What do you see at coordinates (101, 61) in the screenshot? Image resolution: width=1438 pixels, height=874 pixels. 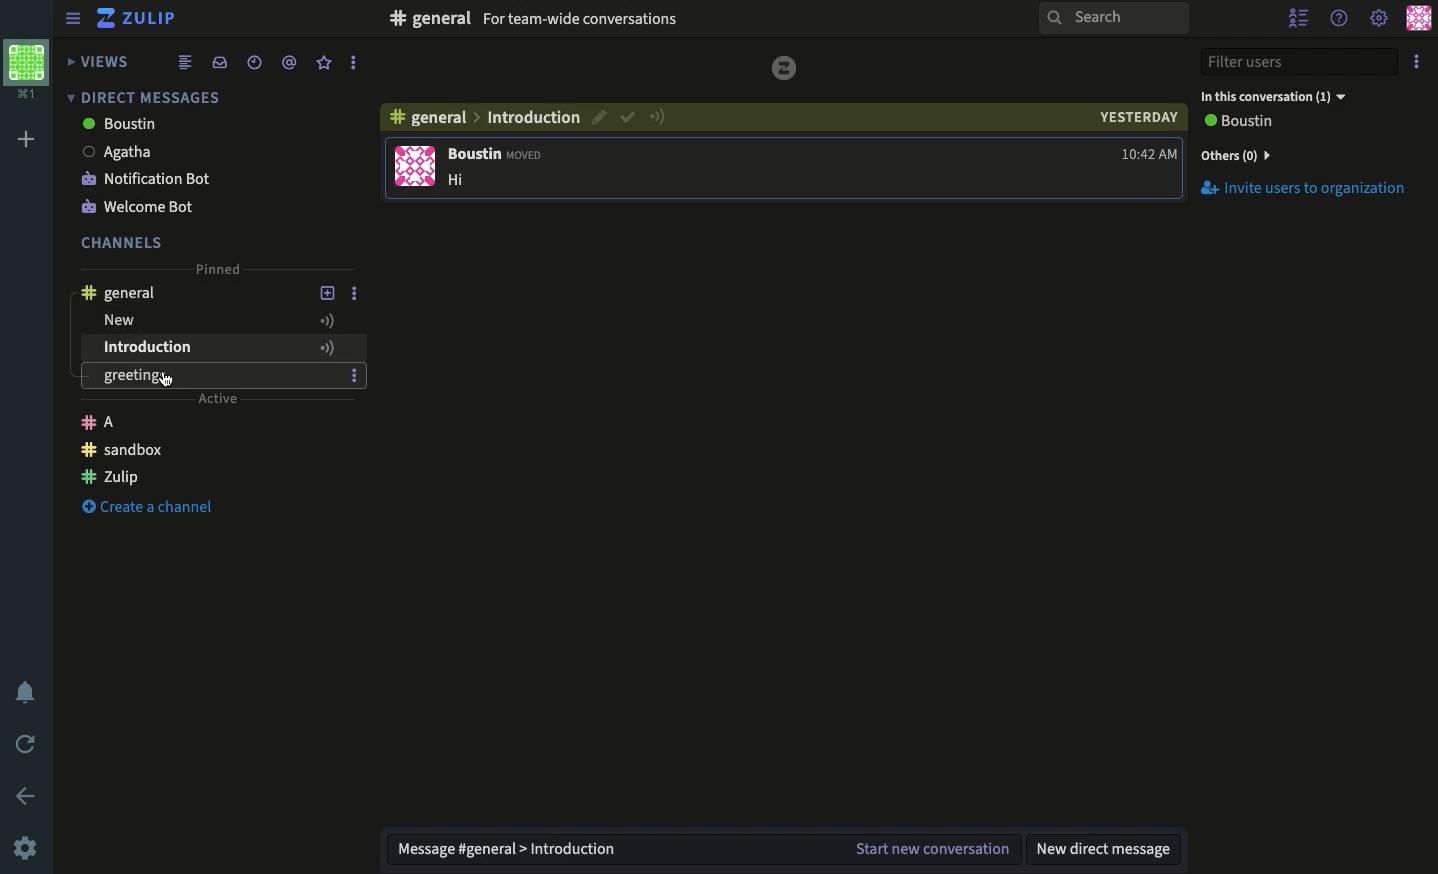 I see `Views` at bounding box center [101, 61].